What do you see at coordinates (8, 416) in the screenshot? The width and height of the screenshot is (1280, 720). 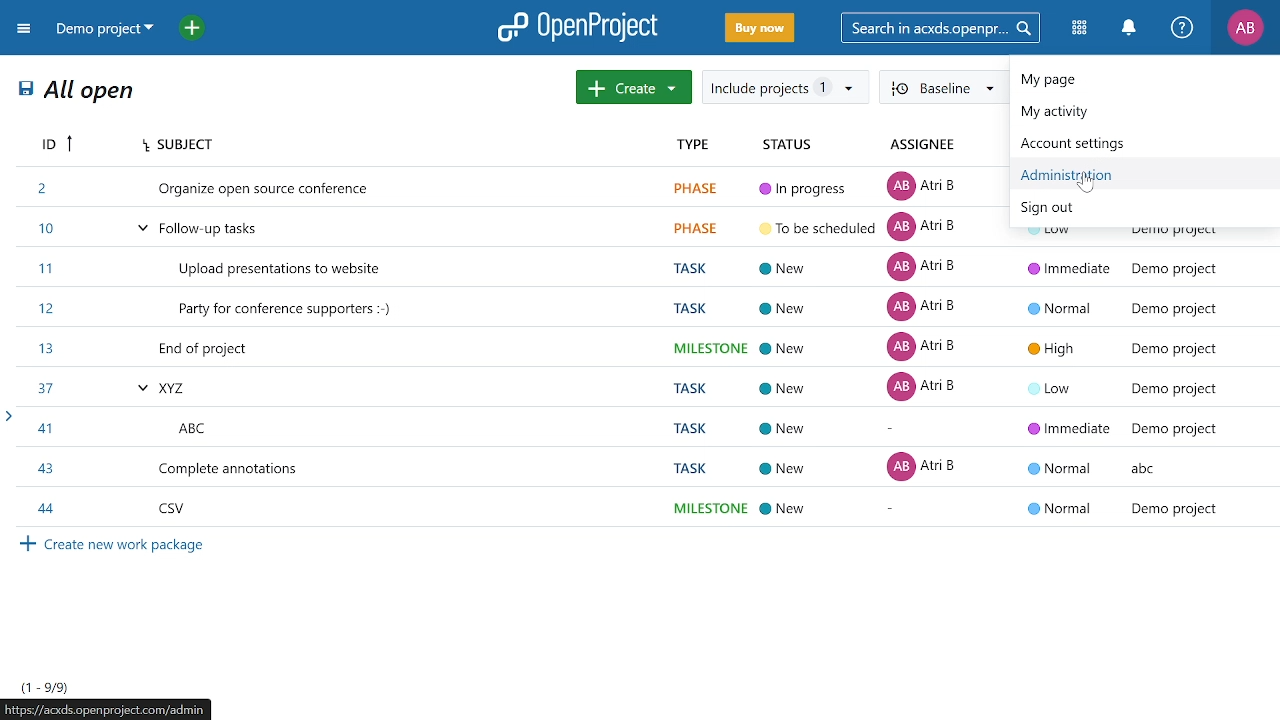 I see `open sidebar` at bounding box center [8, 416].